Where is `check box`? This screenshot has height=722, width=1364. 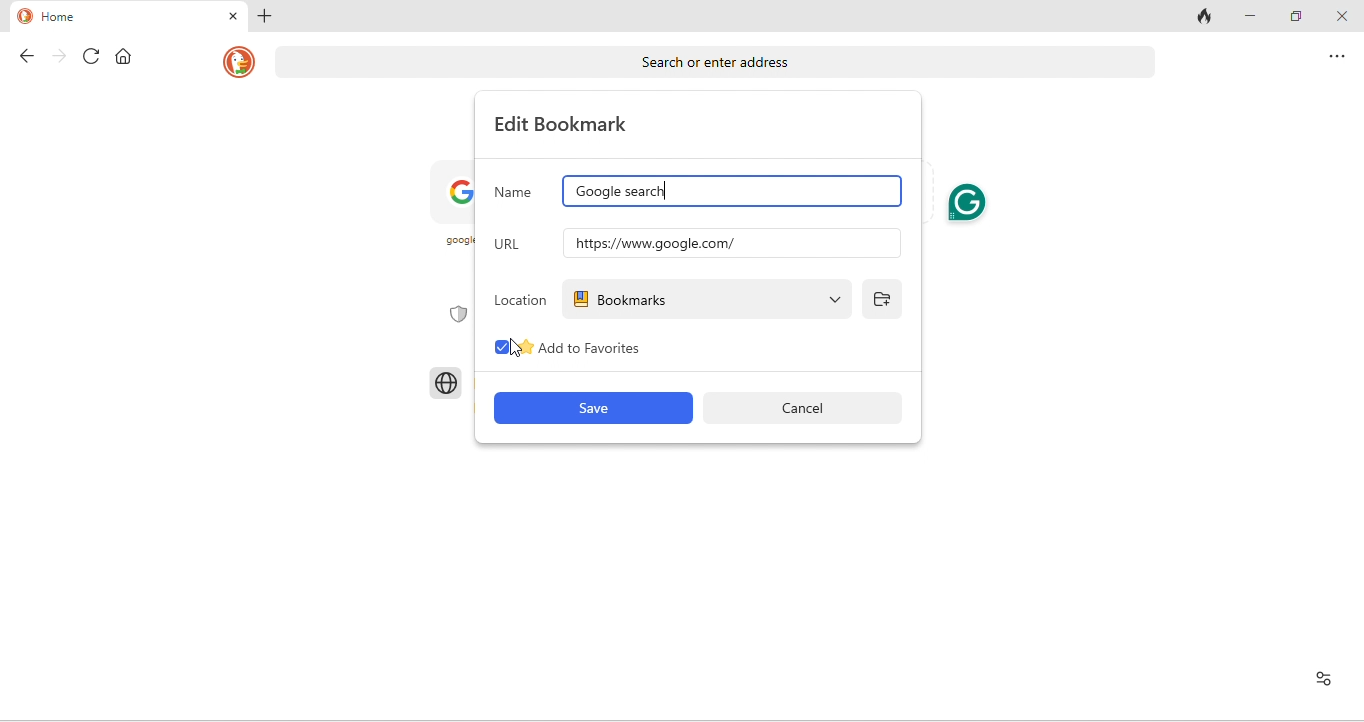
check box is located at coordinates (494, 348).